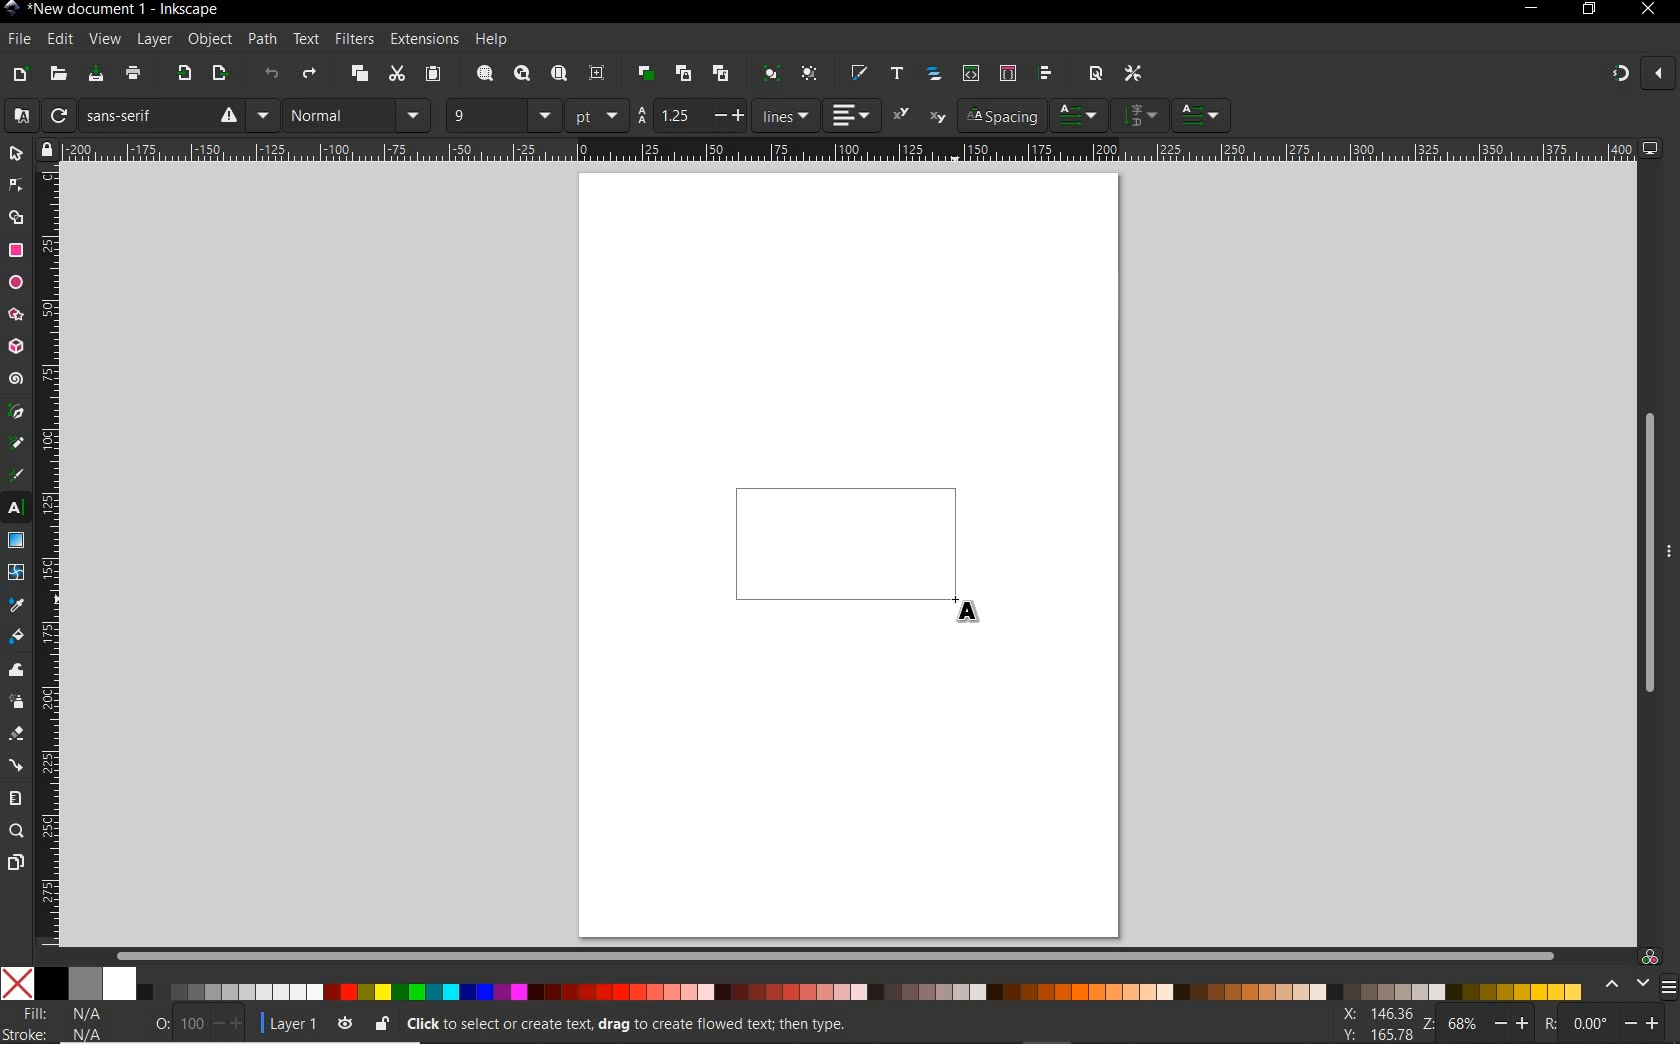 Image resolution: width=1680 pixels, height=1044 pixels. Describe the element at coordinates (1590, 1023) in the screenshot. I see `0` at that location.